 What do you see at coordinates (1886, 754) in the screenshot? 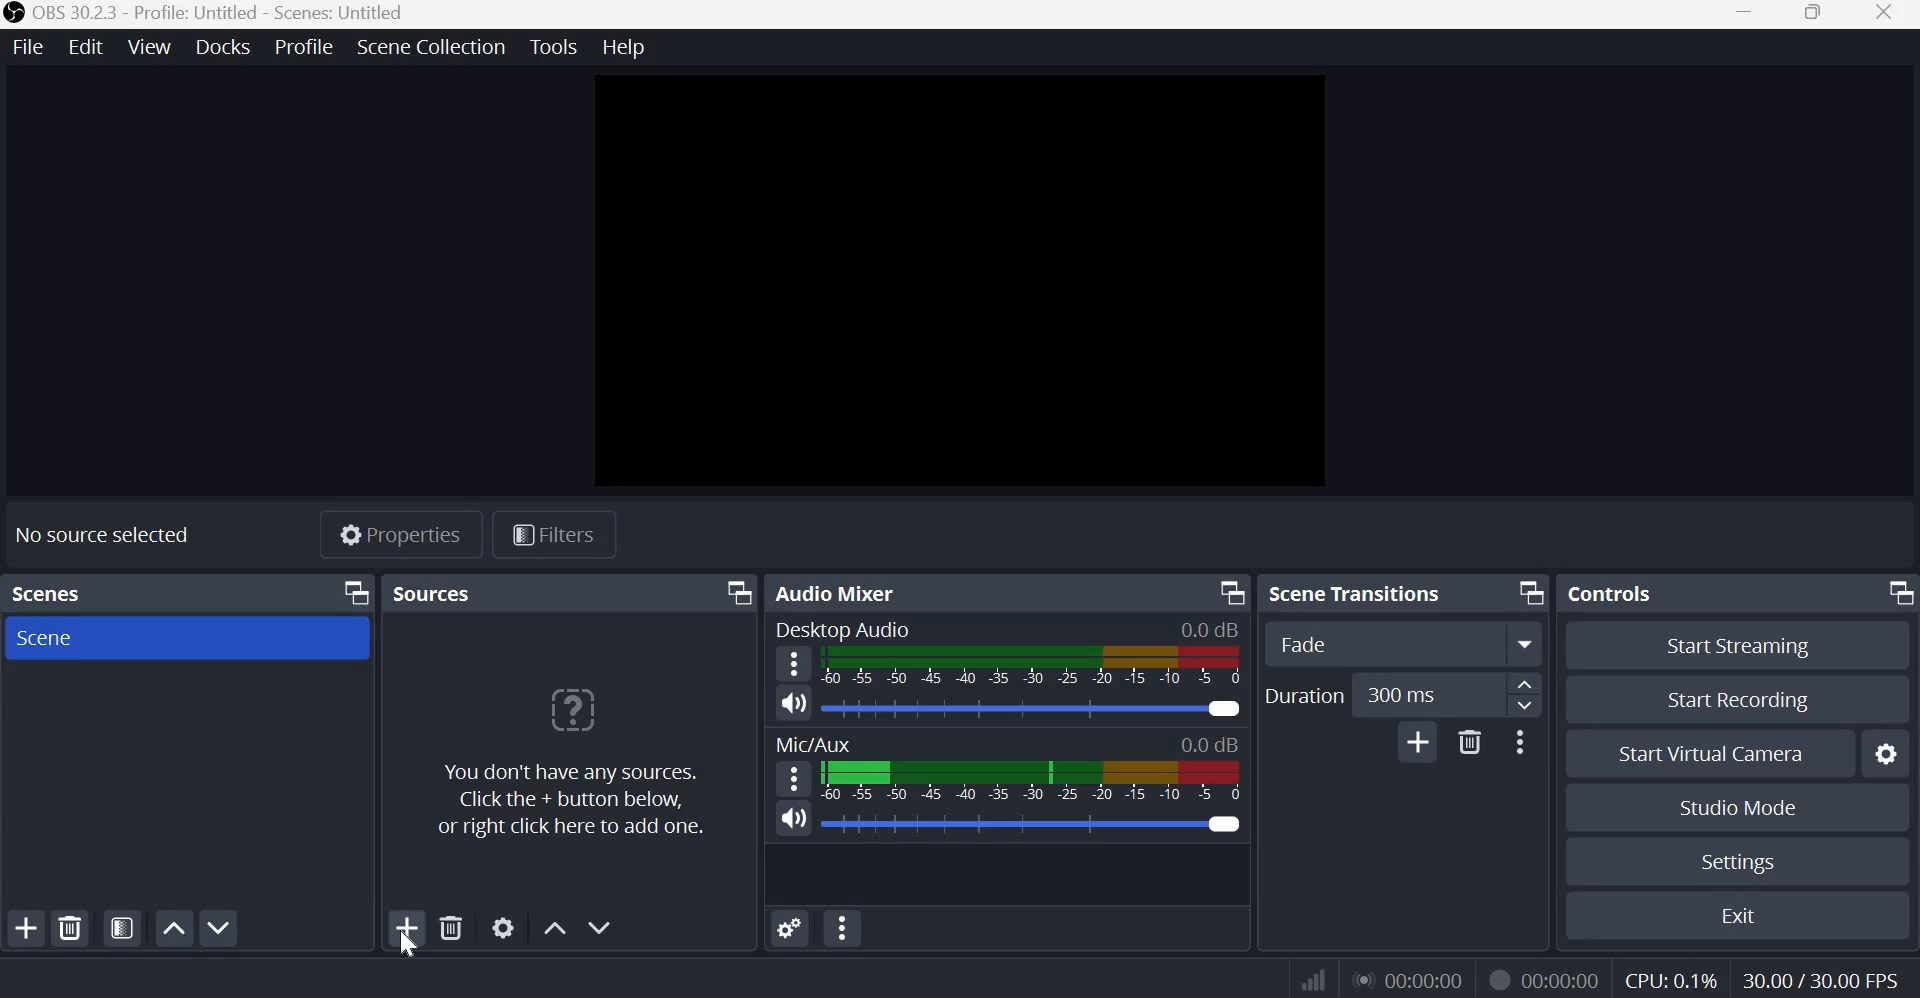
I see `Configure virtual camera` at bounding box center [1886, 754].